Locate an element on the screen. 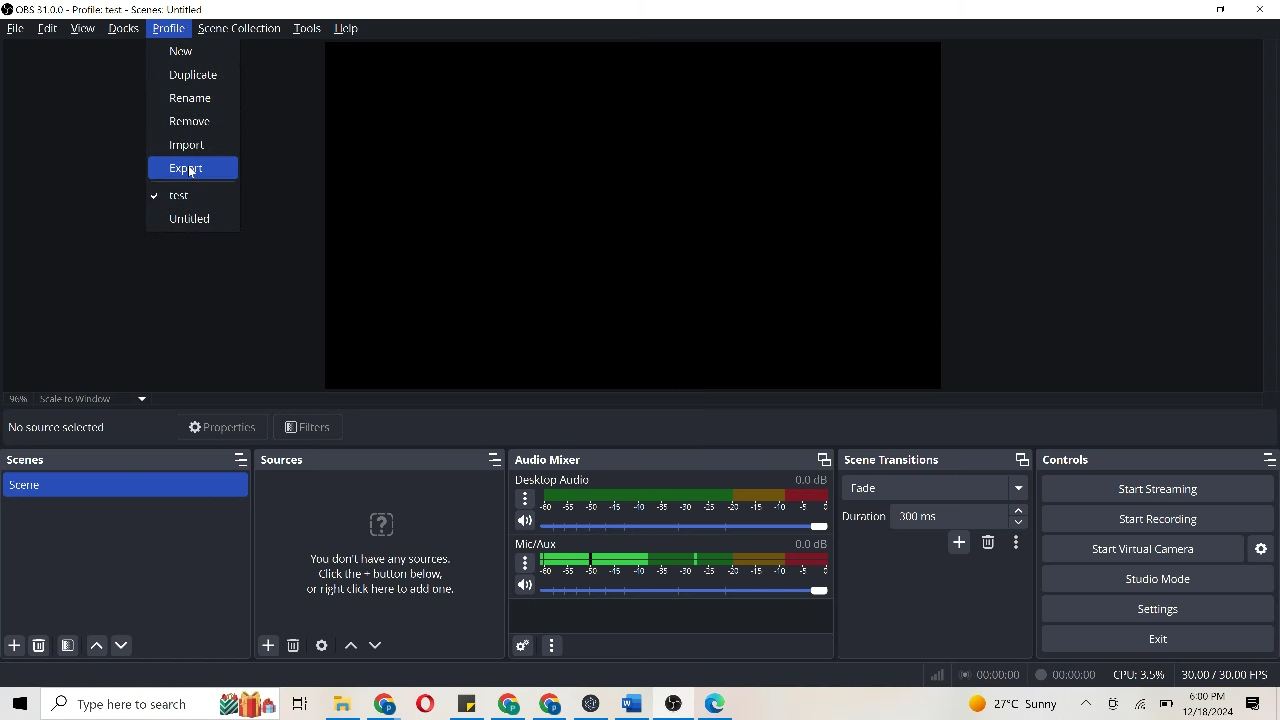  cursor is located at coordinates (194, 174).